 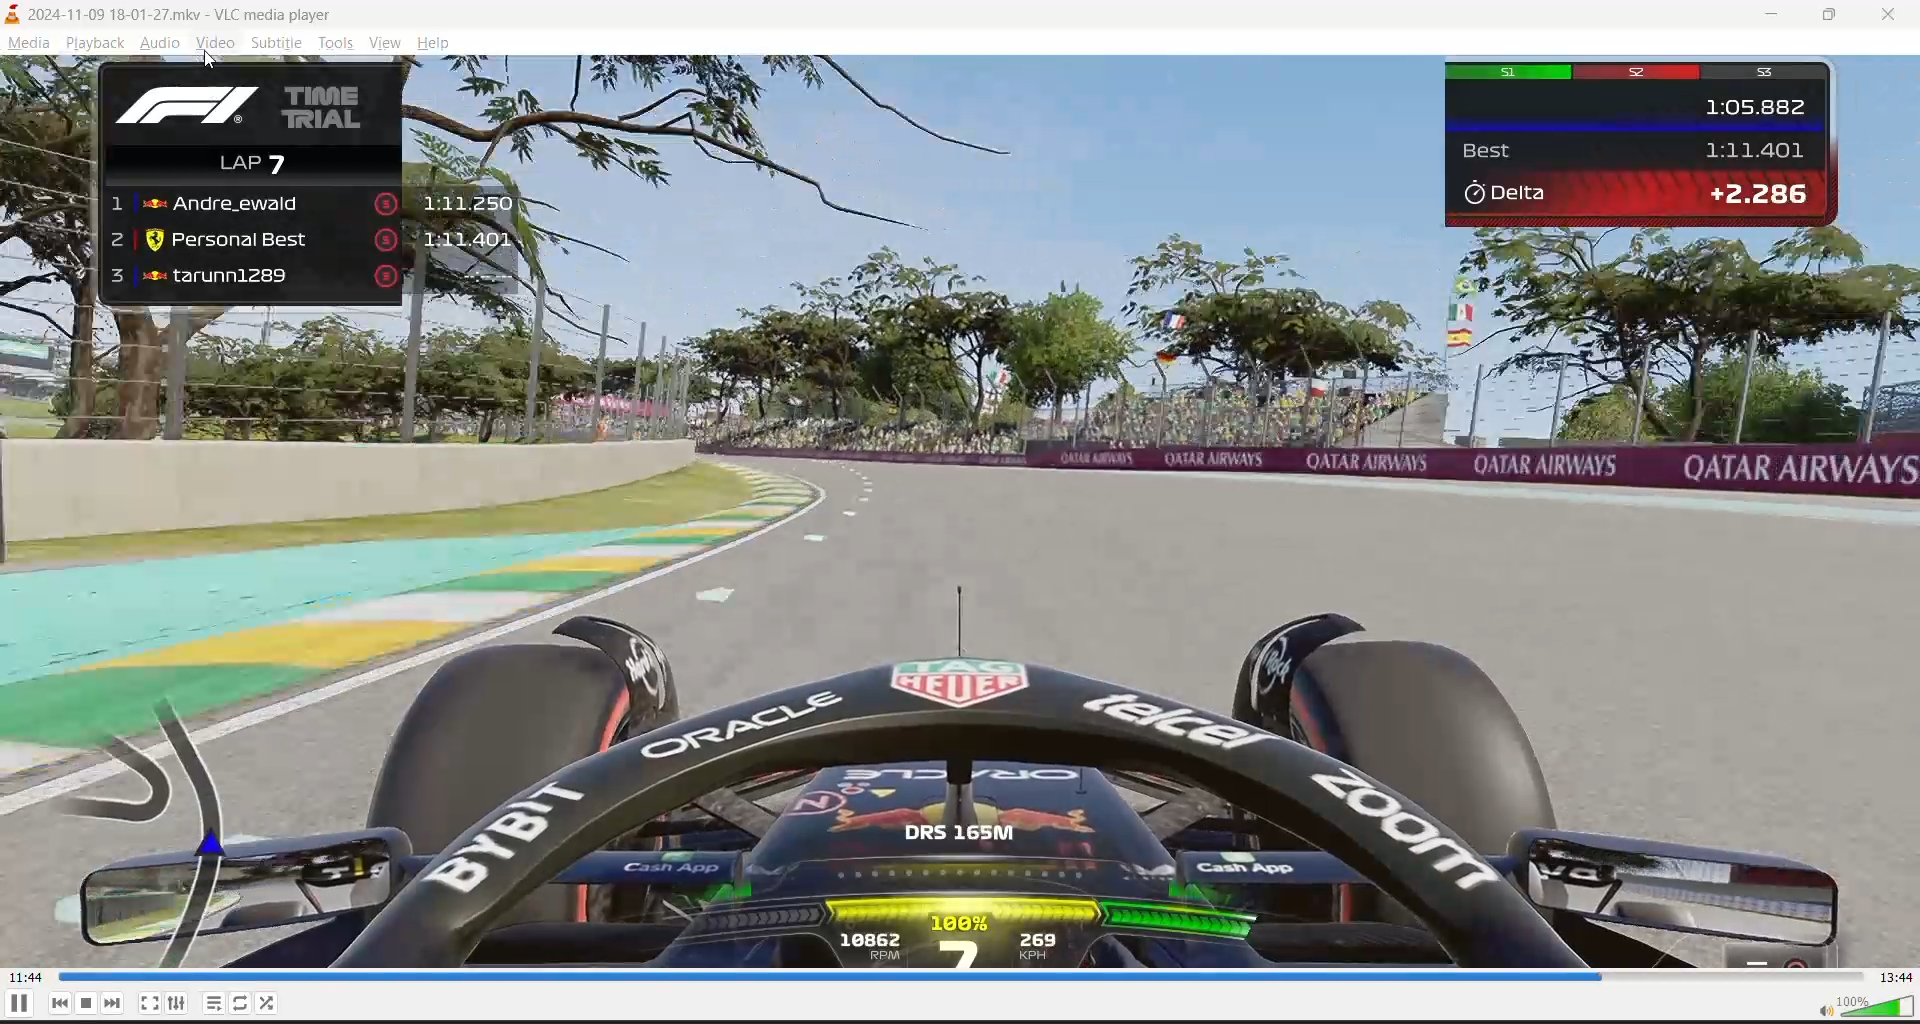 What do you see at coordinates (243, 1001) in the screenshot?
I see `loop` at bounding box center [243, 1001].